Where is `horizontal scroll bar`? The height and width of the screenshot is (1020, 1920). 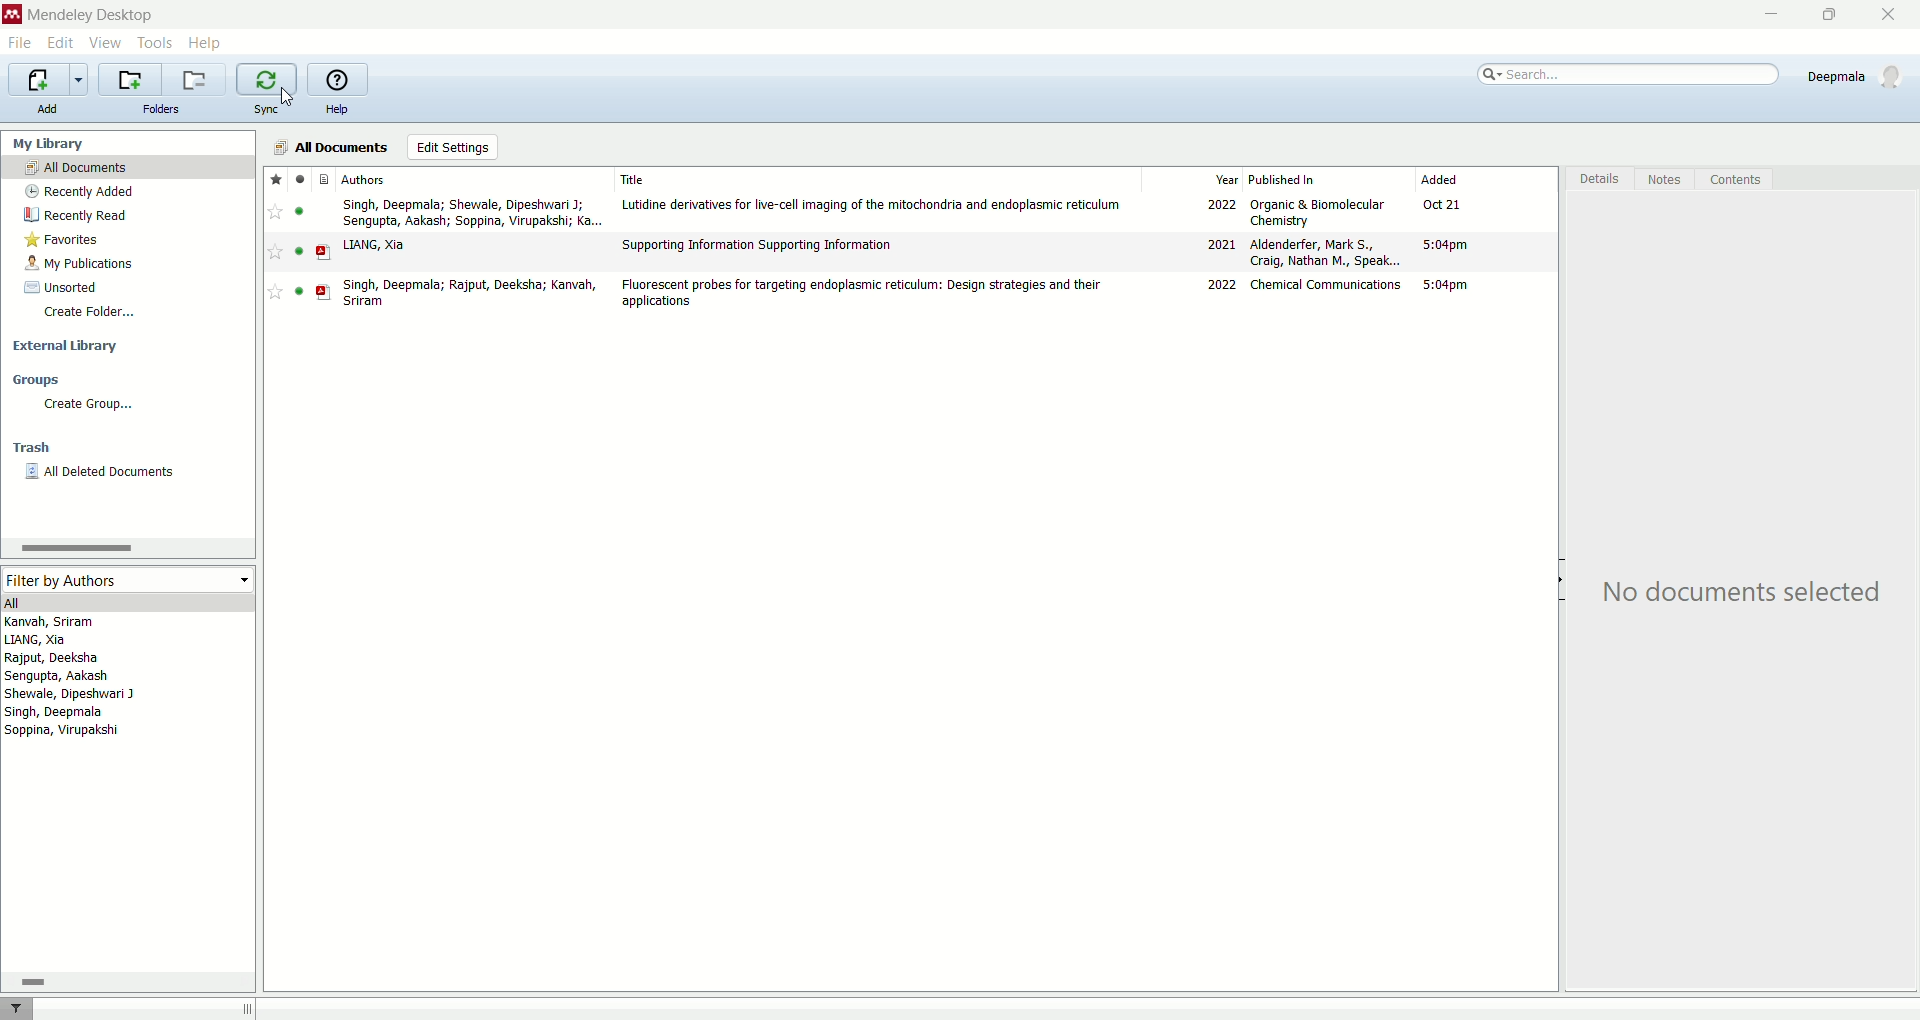
horizontal scroll bar is located at coordinates (128, 548).